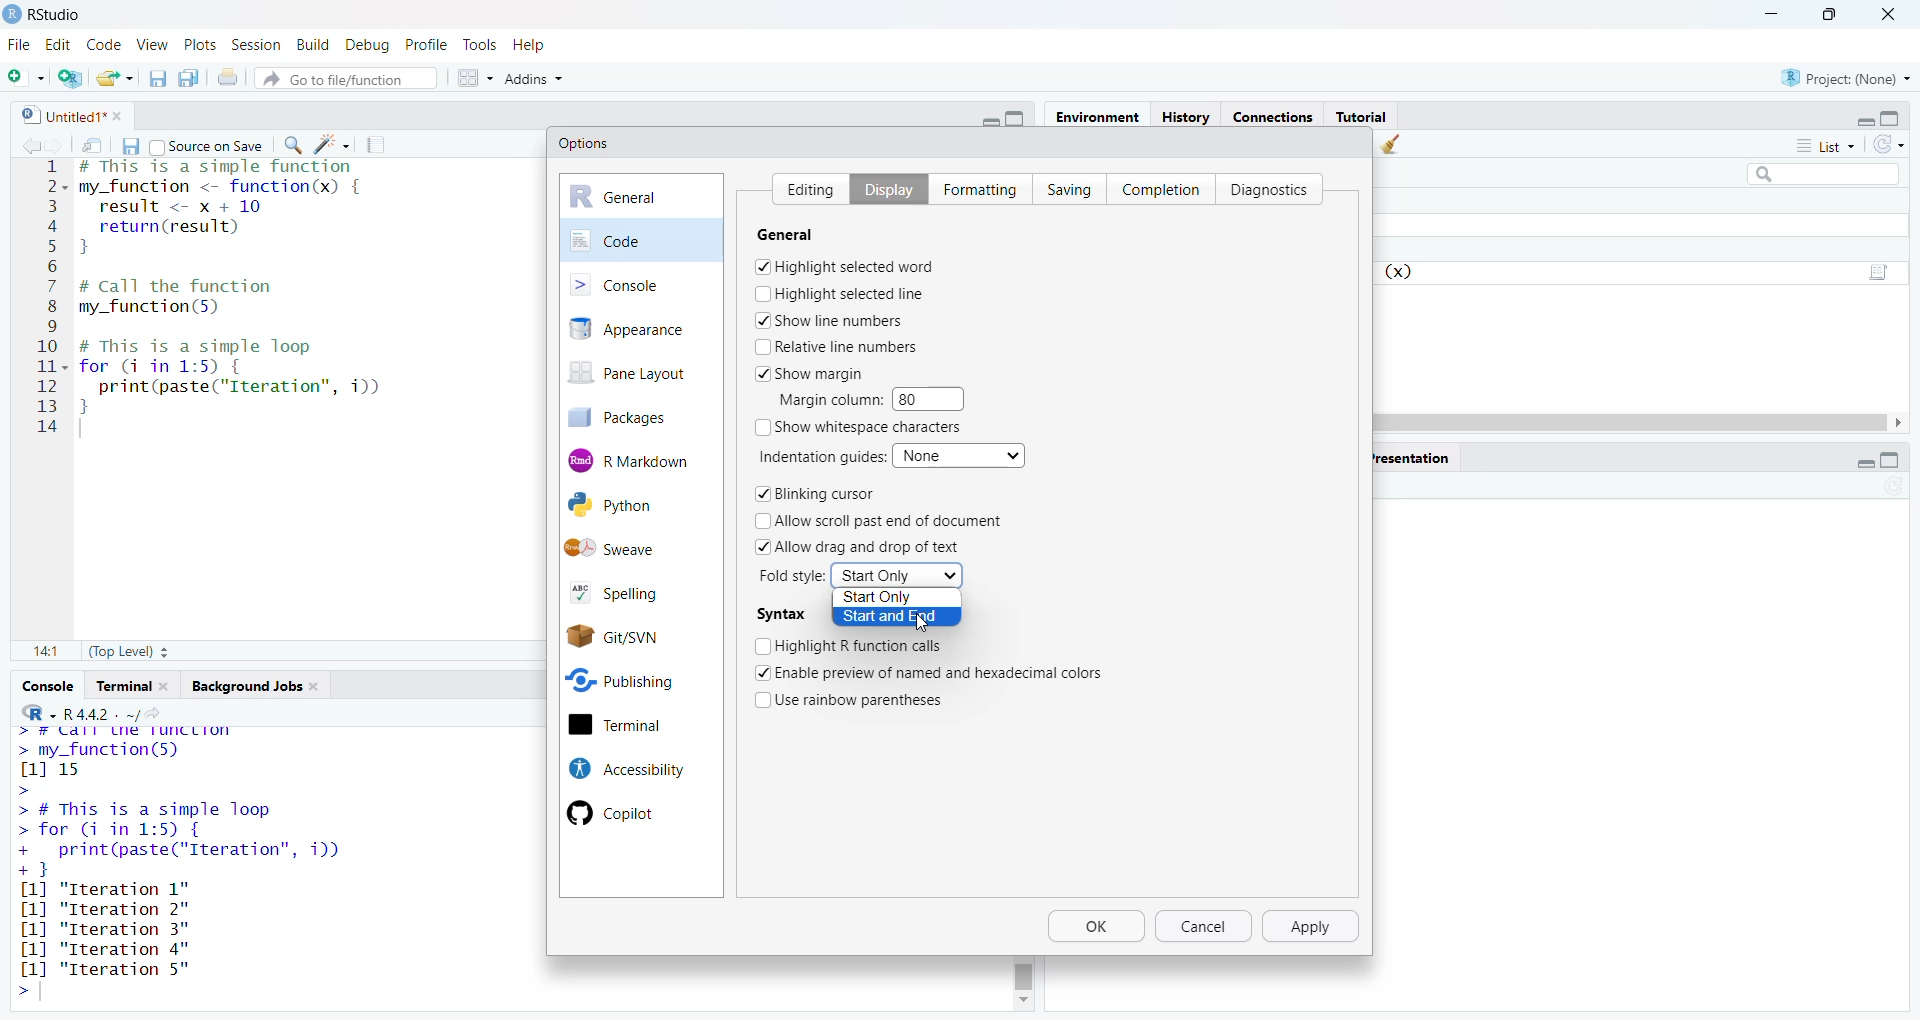 This screenshot has height=1020, width=1920. Describe the element at coordinates (126, 654) in the screenshot. I see `(Top Level)` at that location.